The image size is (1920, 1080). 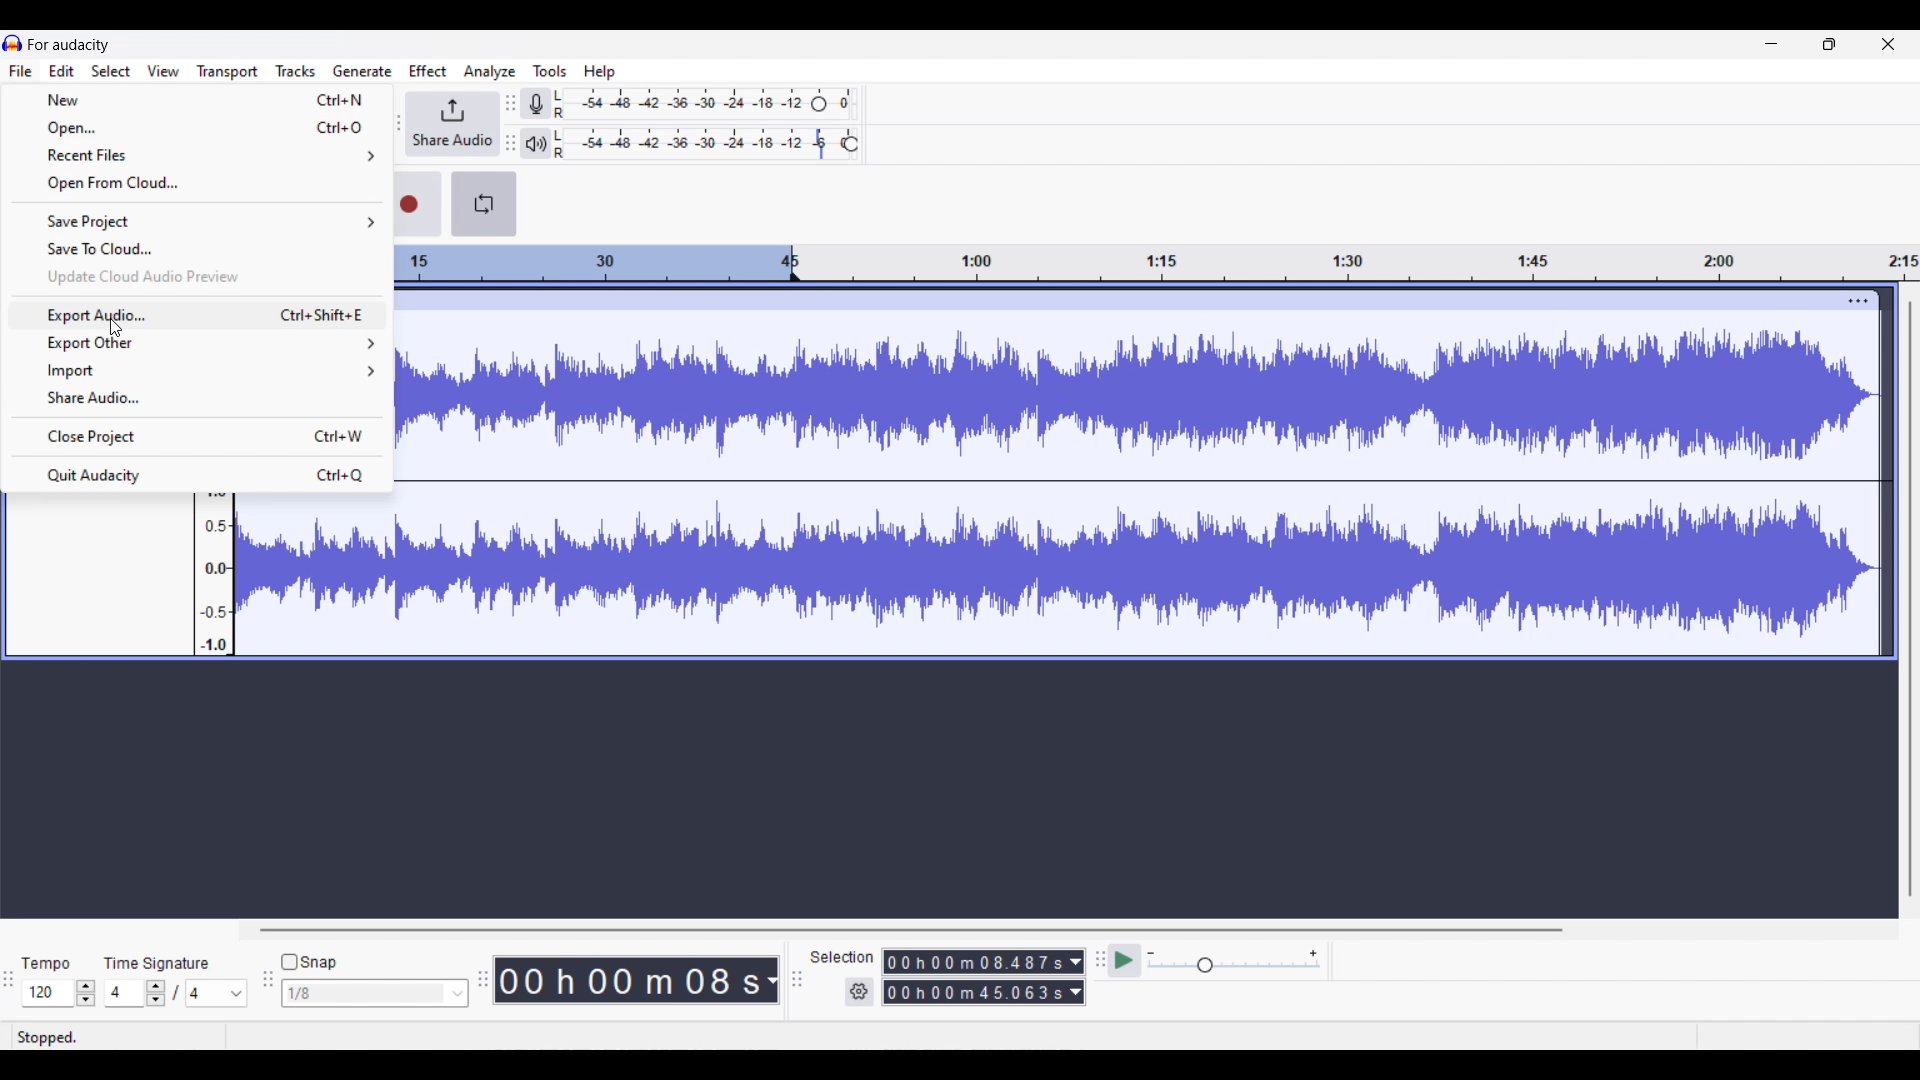 What do you see at coordinates (1120, 473) in the screenshot?
I see `Current track` at bounding box center [1120, 473].